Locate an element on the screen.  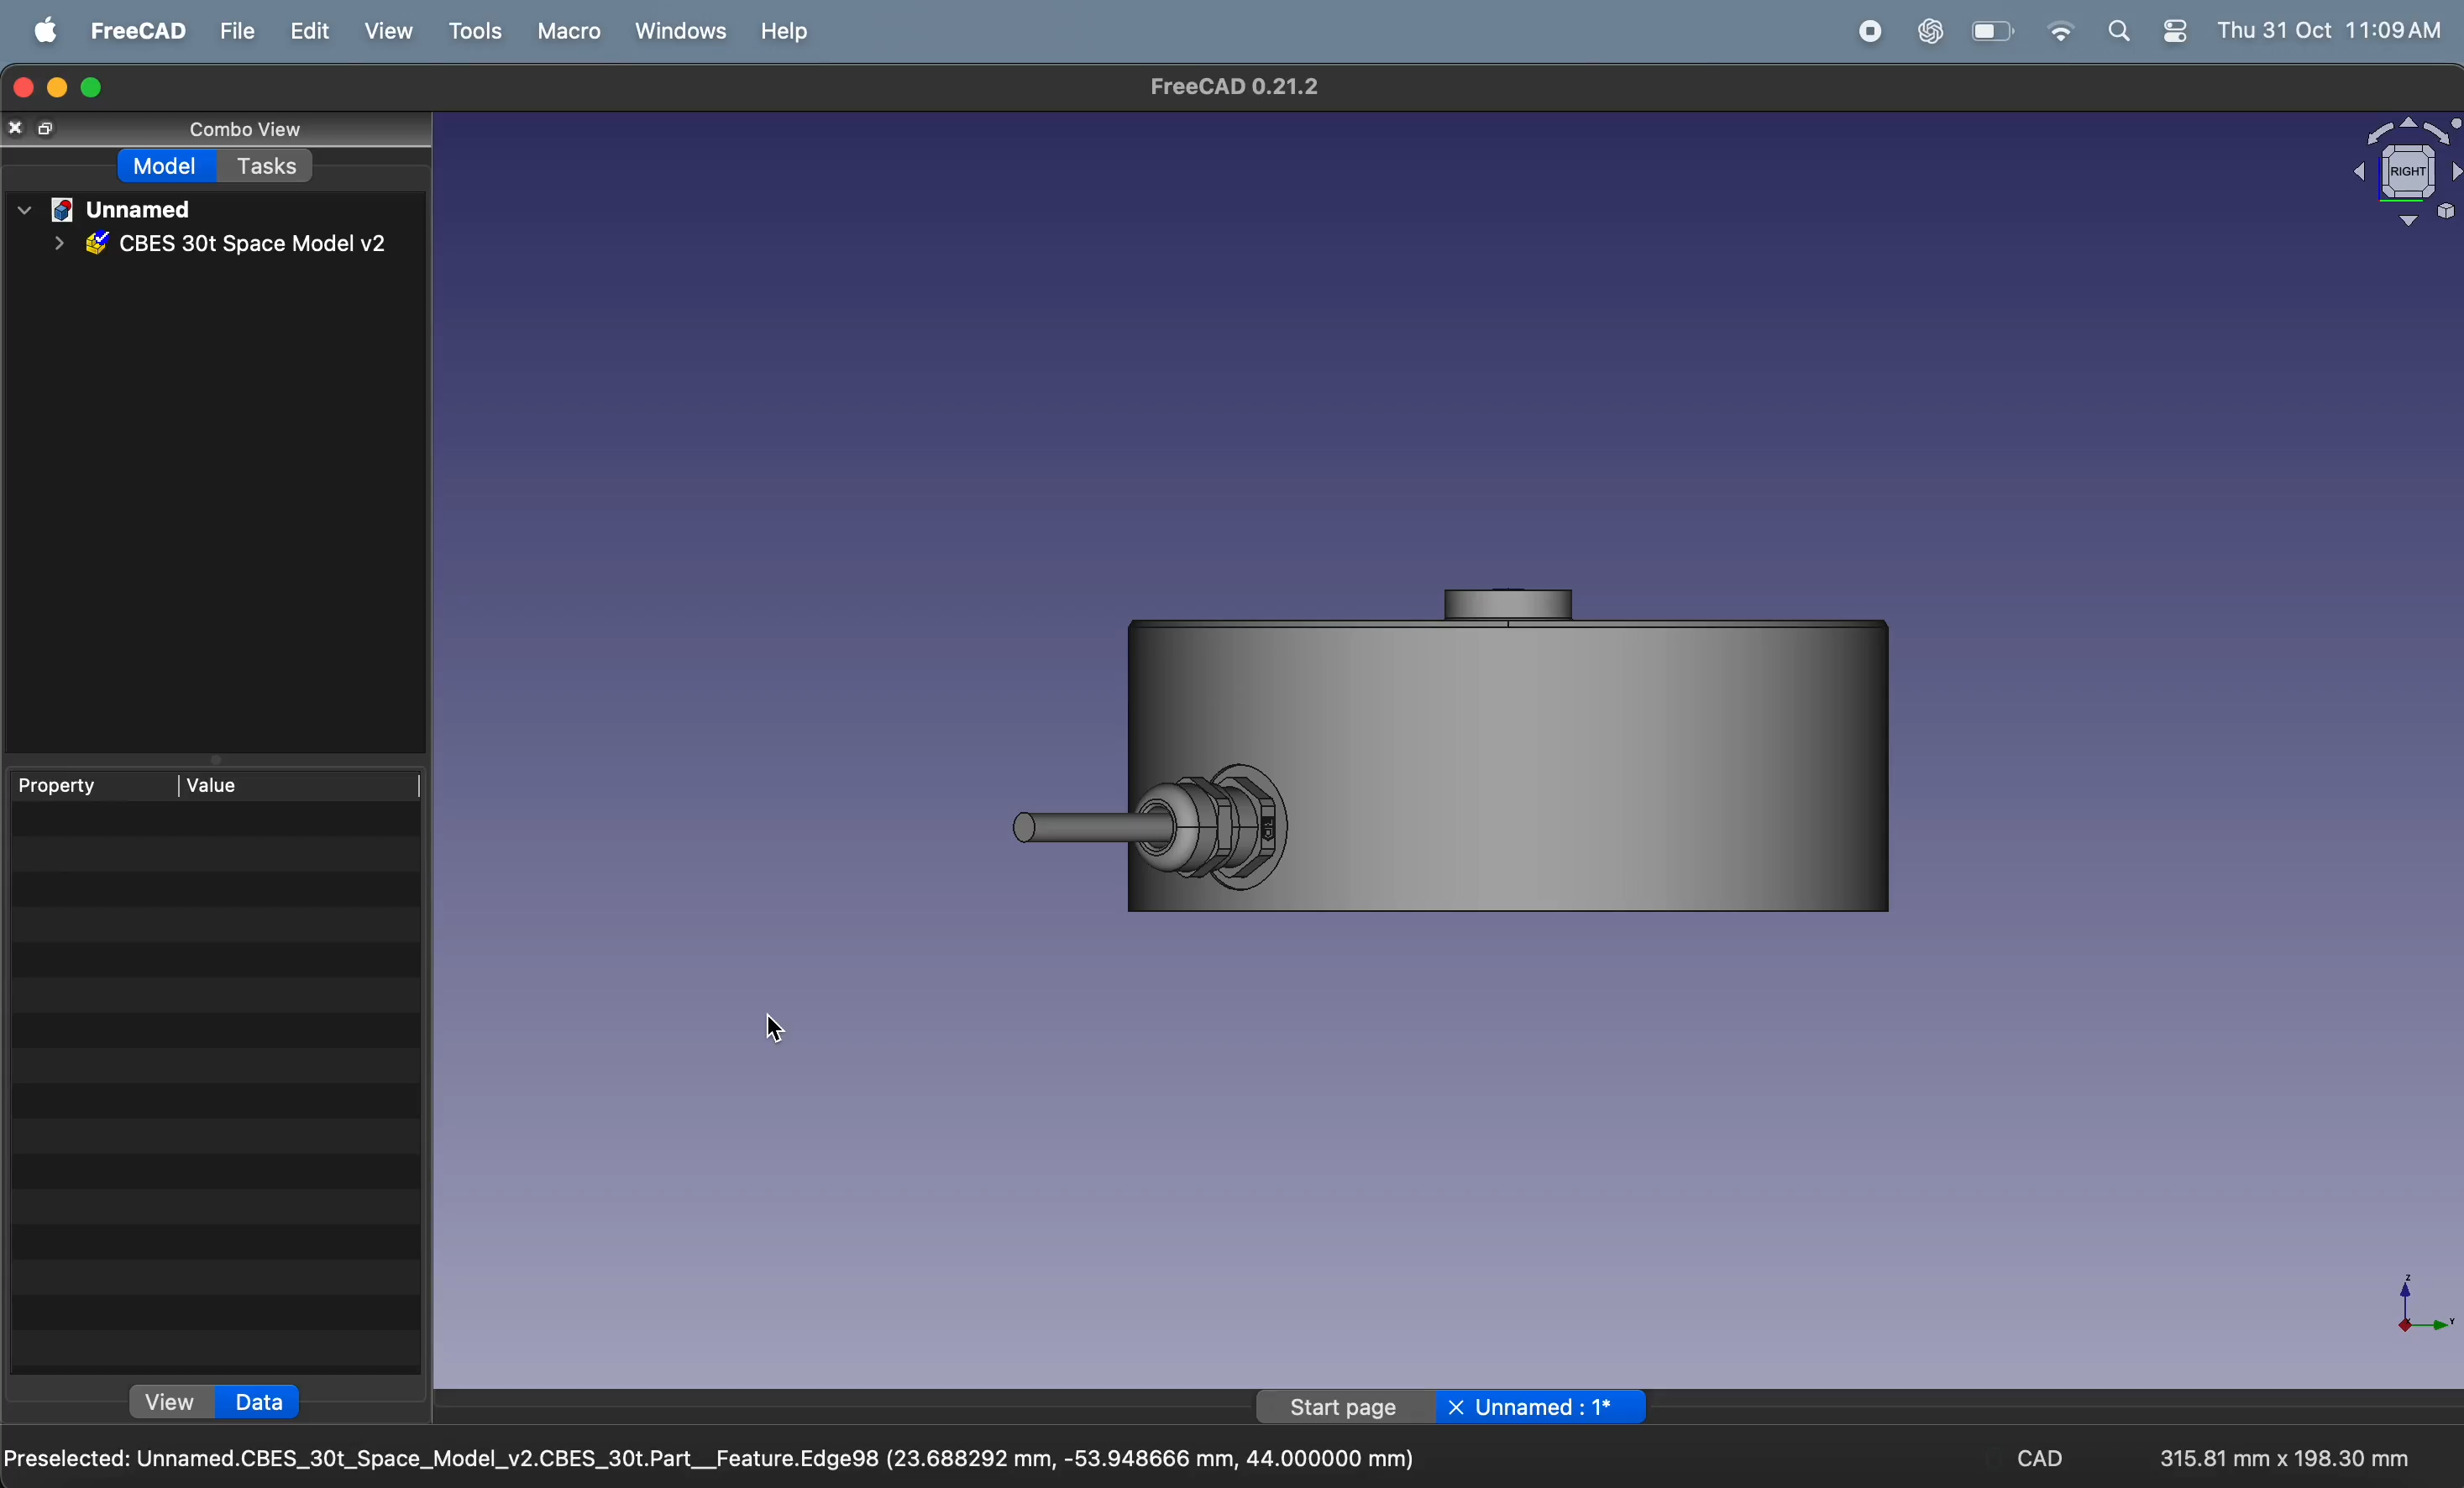
axis is located at coordinates (2421, 1306).